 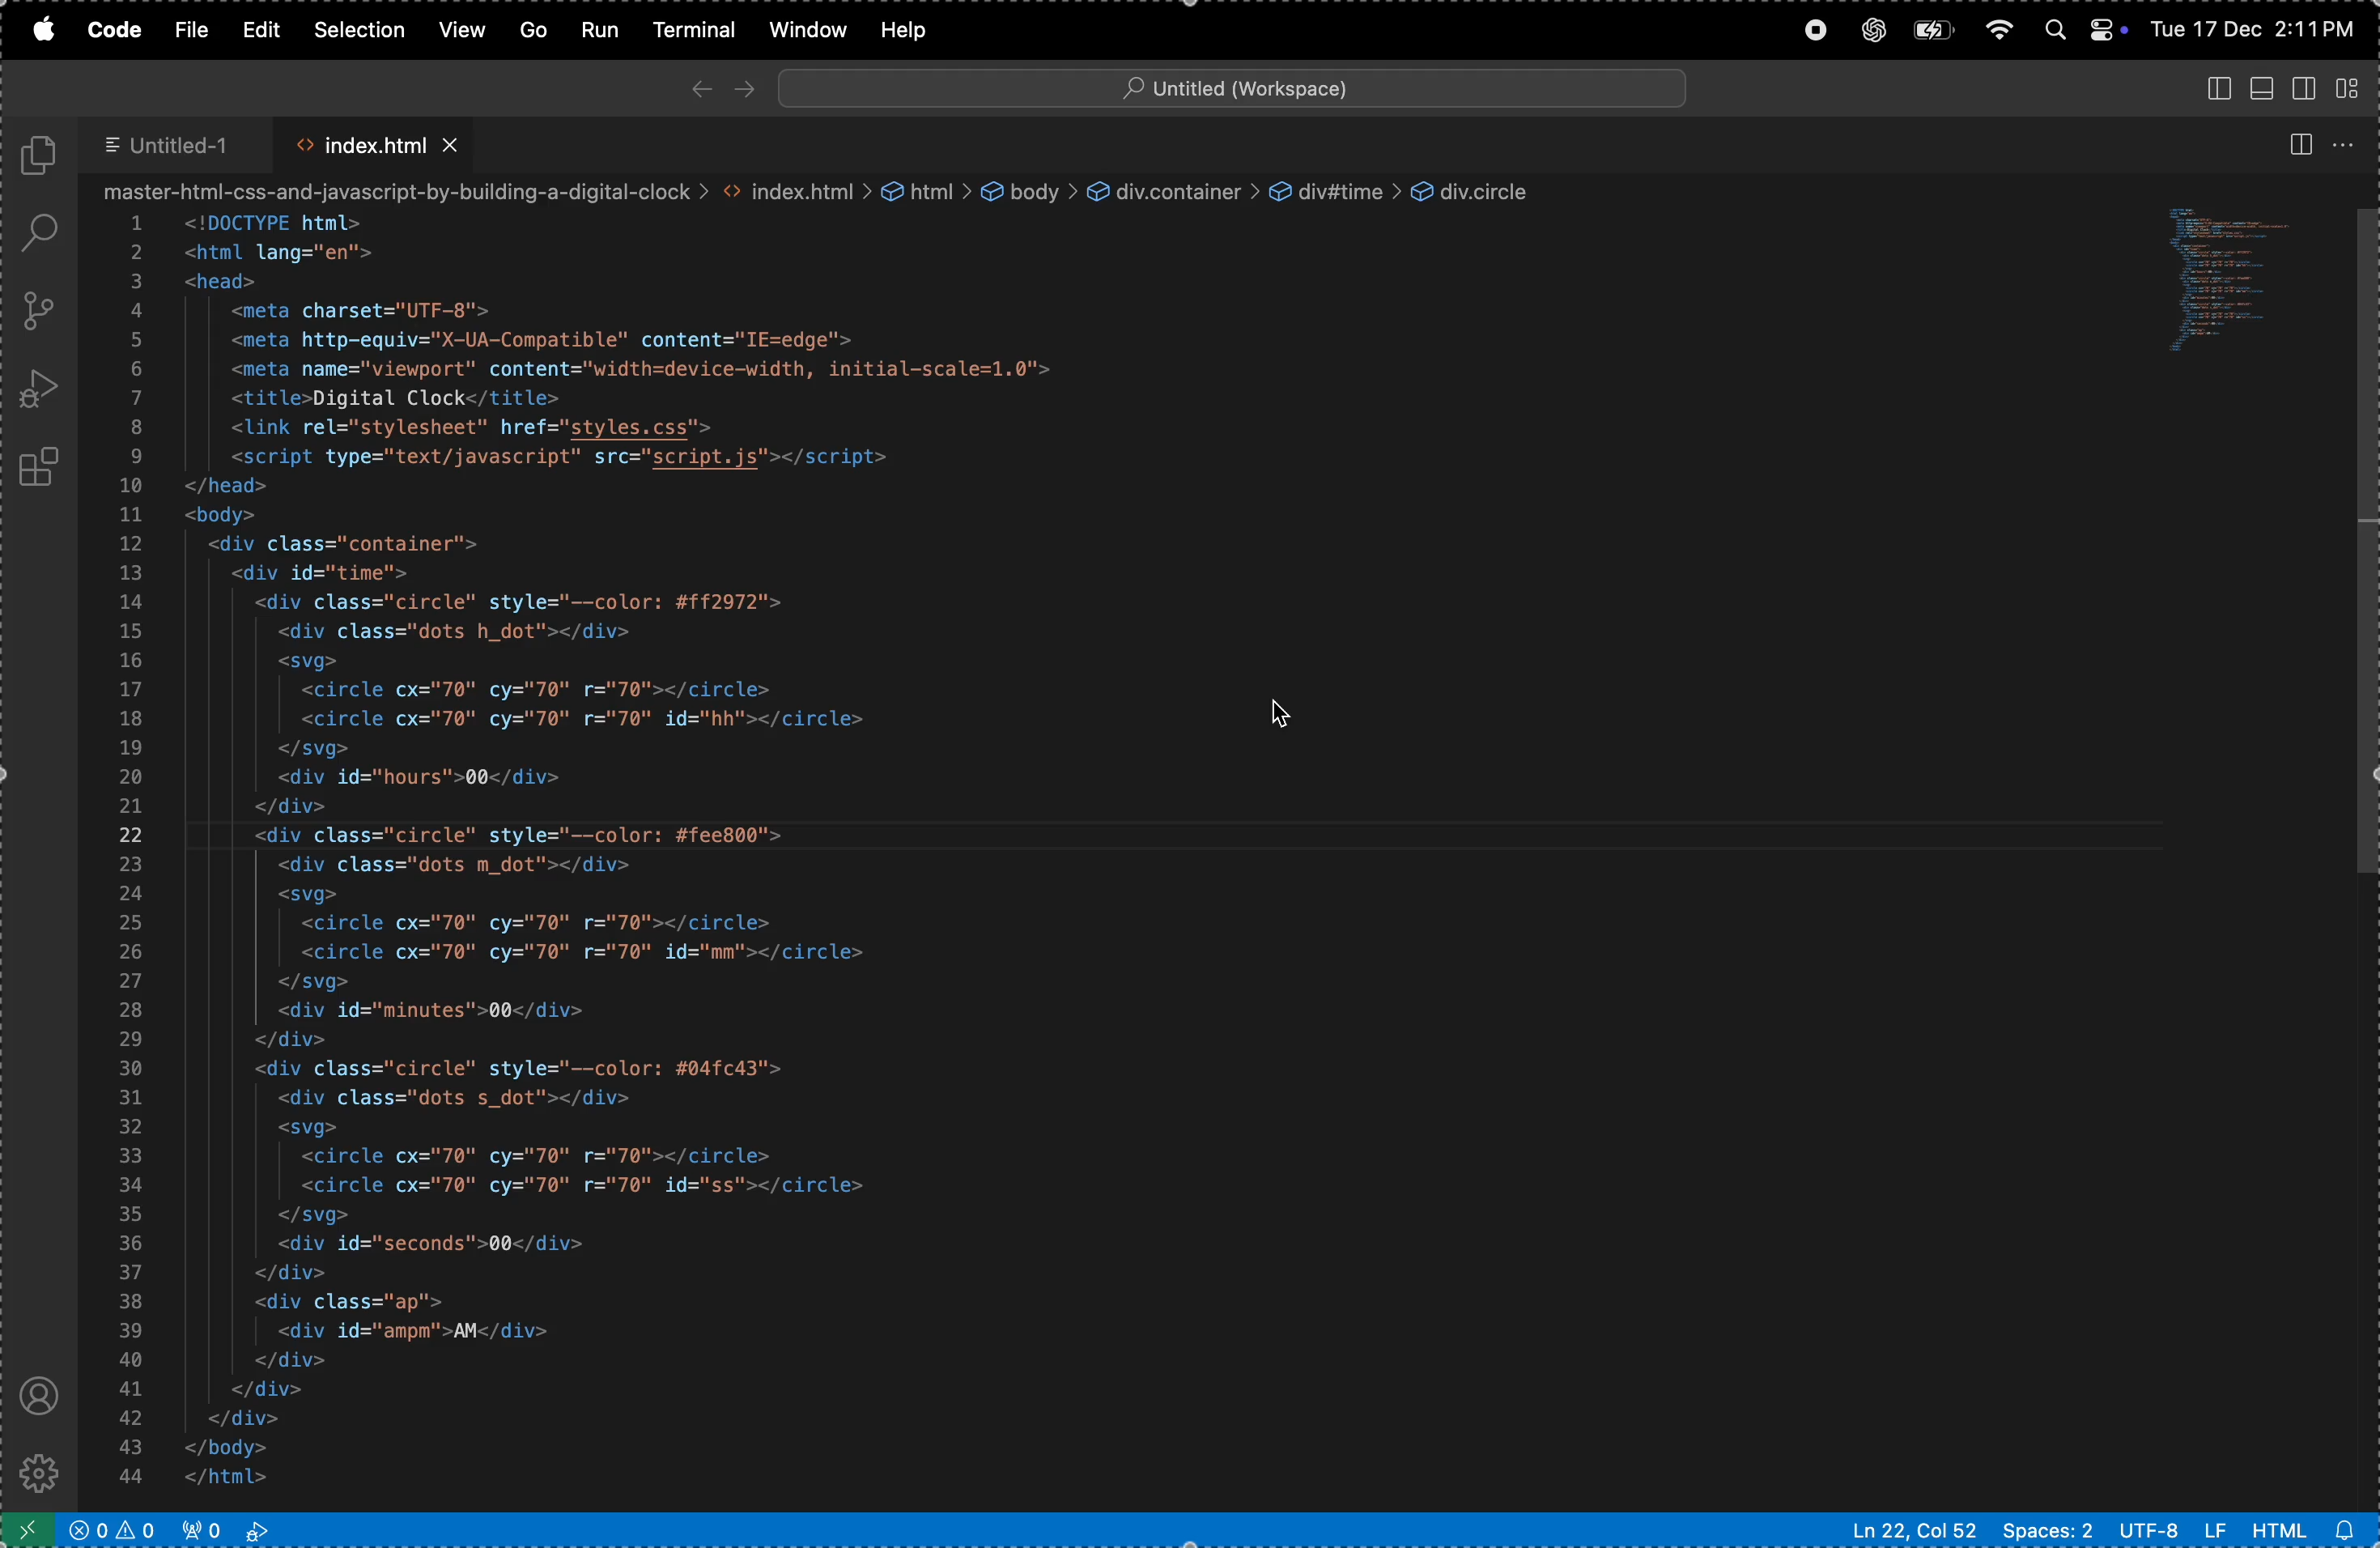 I want to click on utf -8 lf, so click(x=2172, y=1530).